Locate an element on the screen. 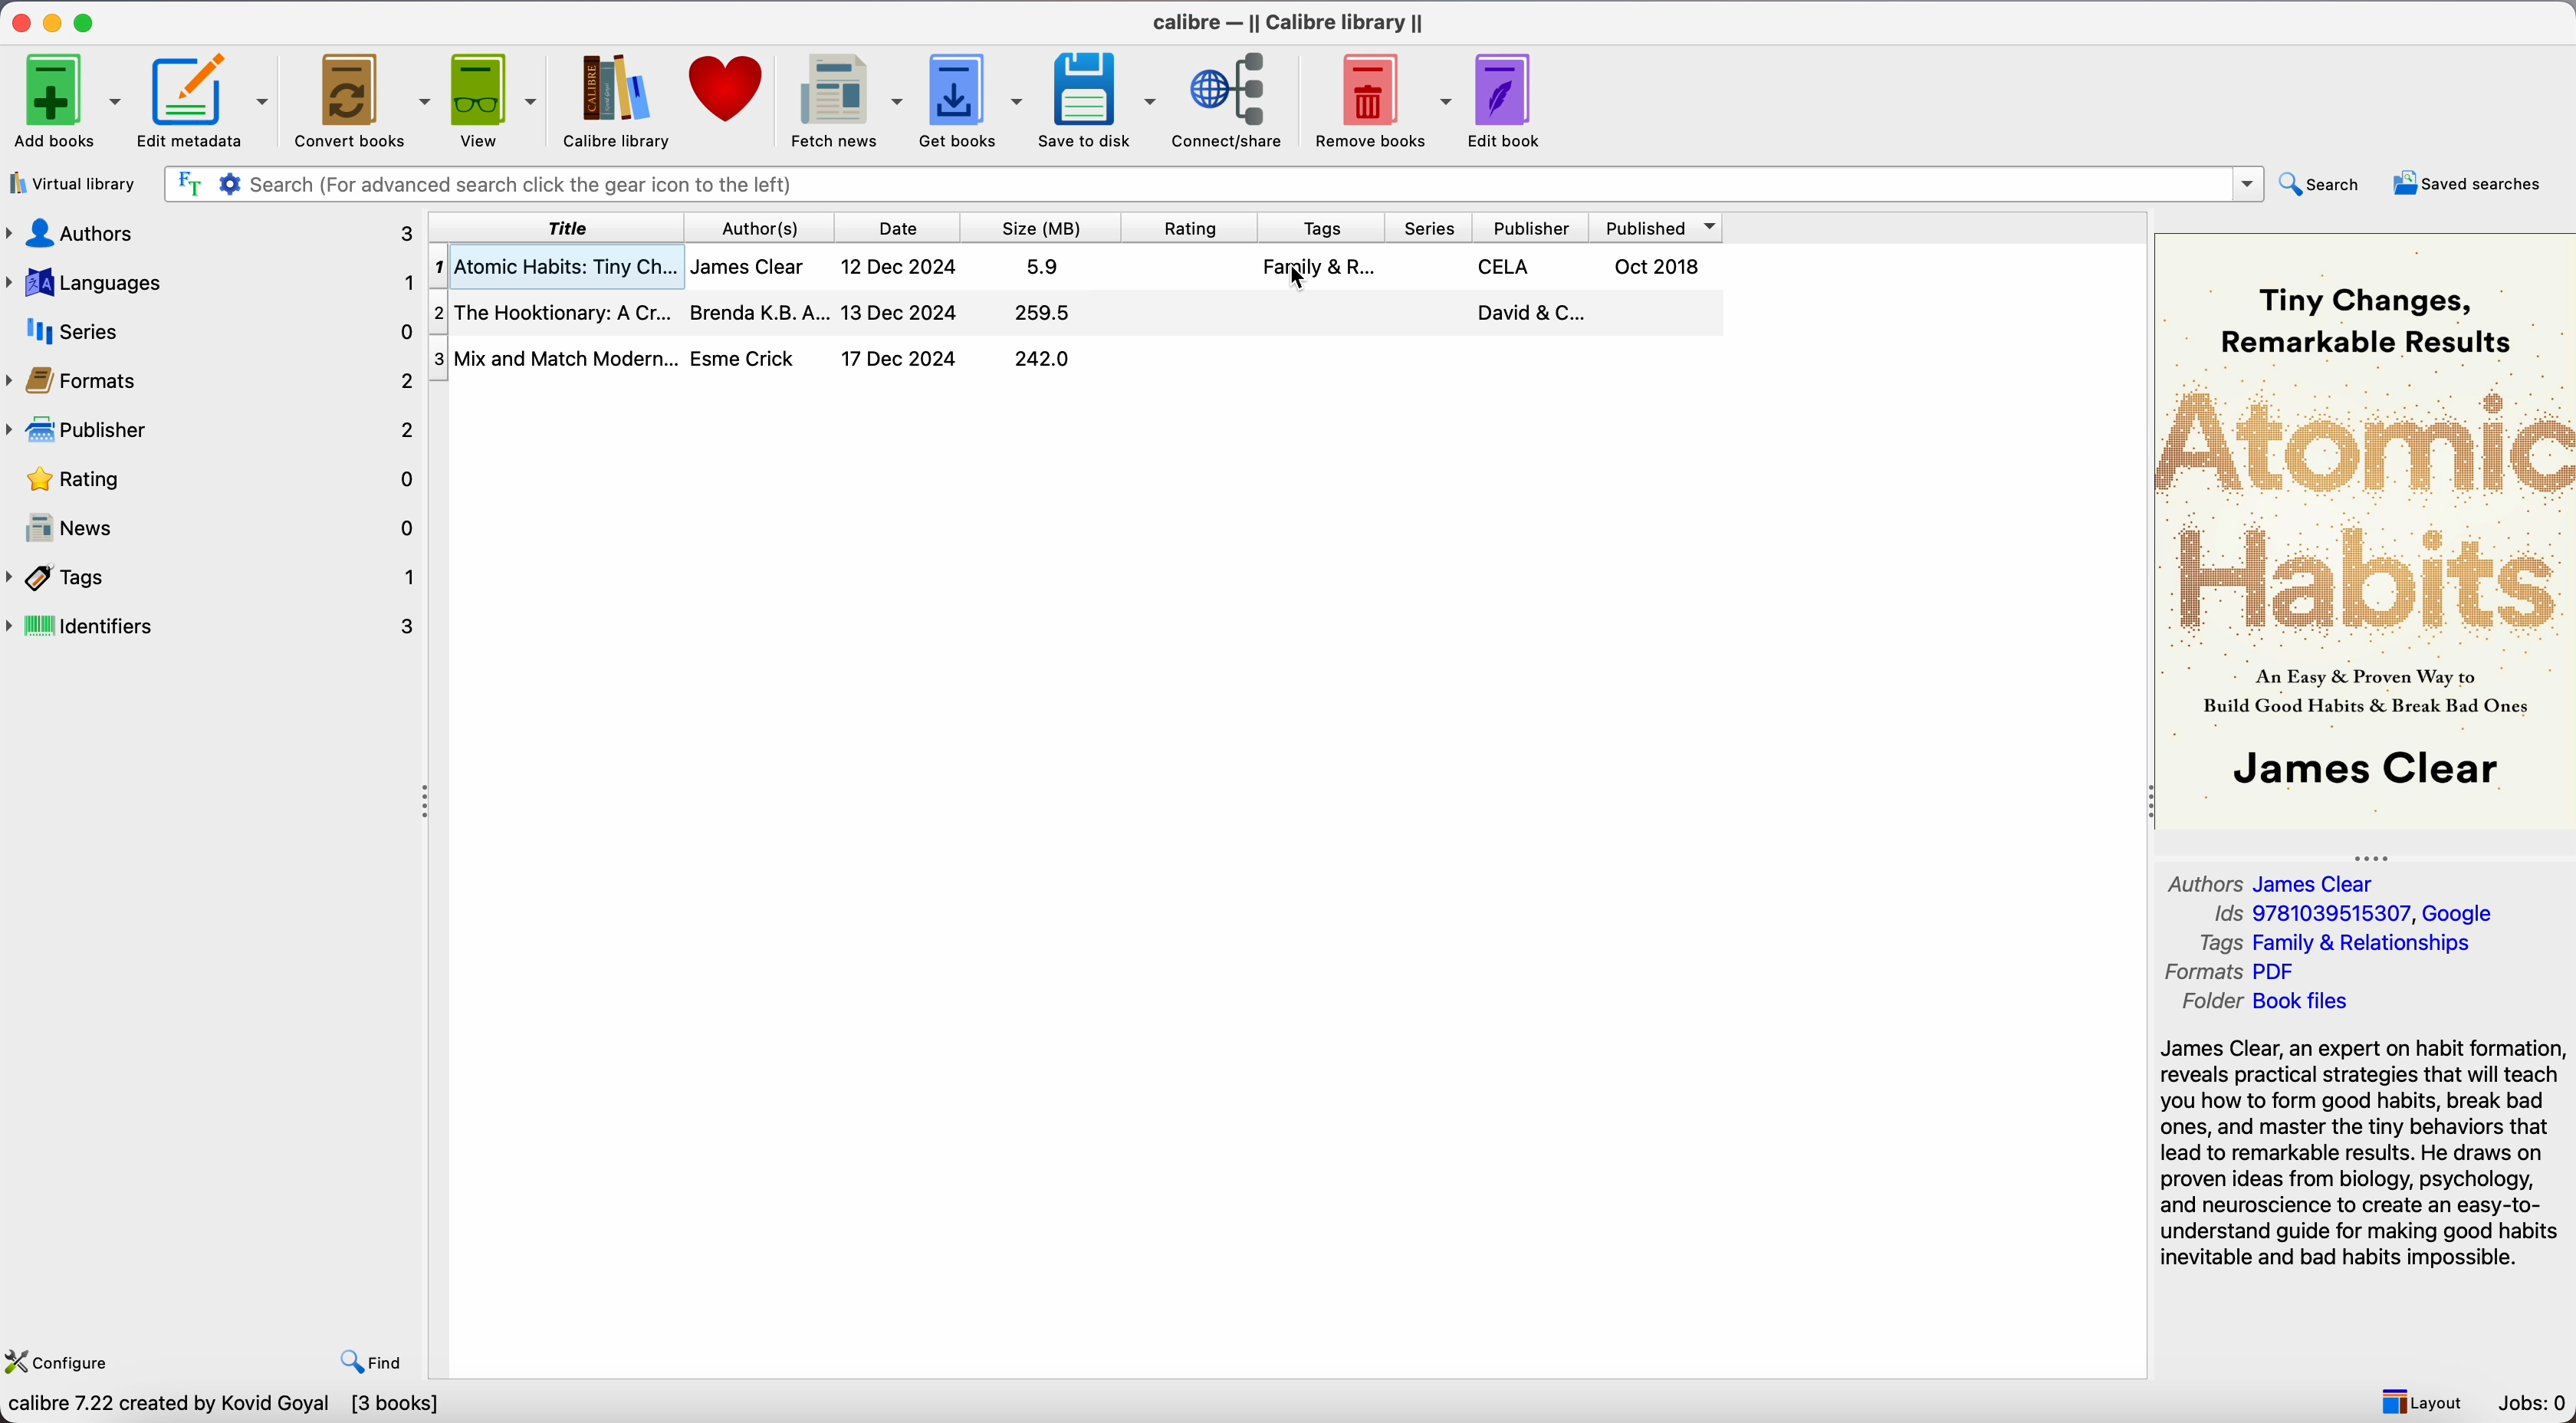 This screenshot has width=2576, height=1423. cursor is located at coordinates (1299, 281).